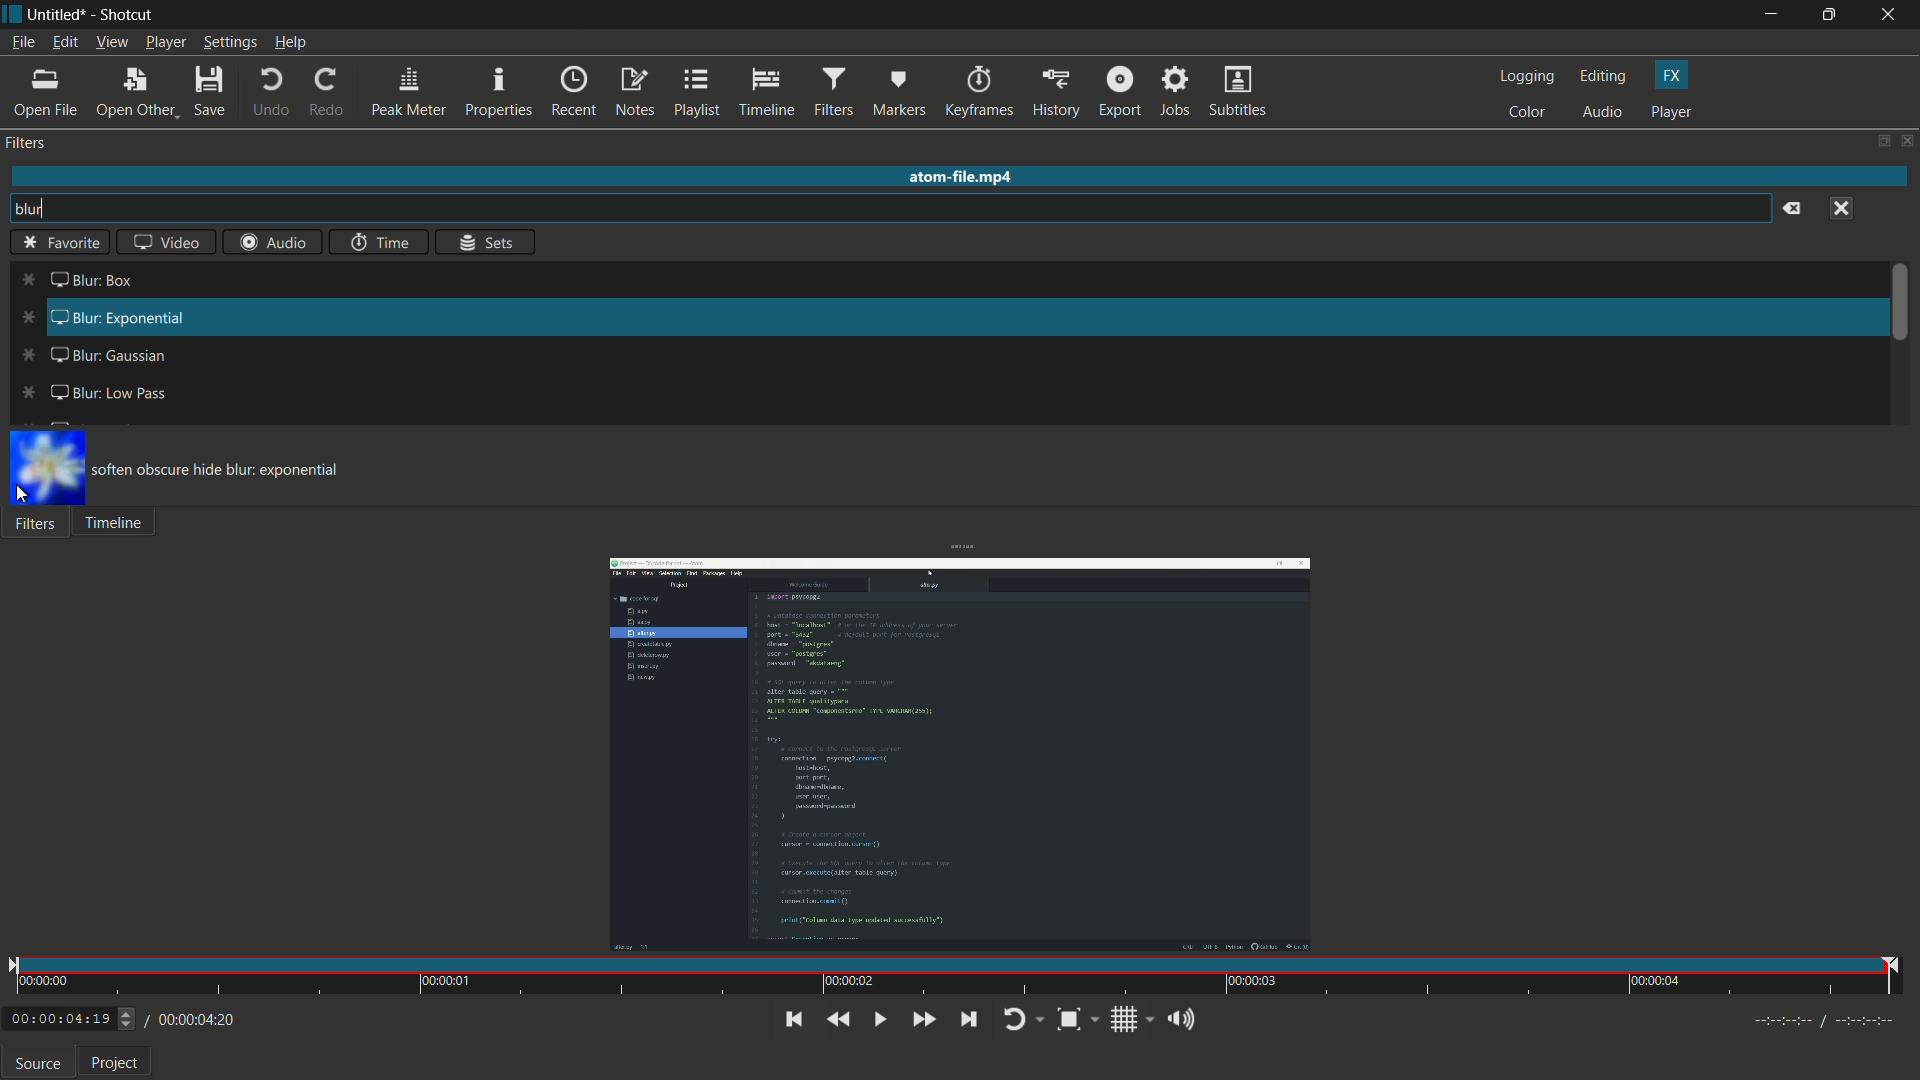  What do you see at coordinates (119, 525) in the screenshot?
I see `Timeline` at bounding box center [119, 525].